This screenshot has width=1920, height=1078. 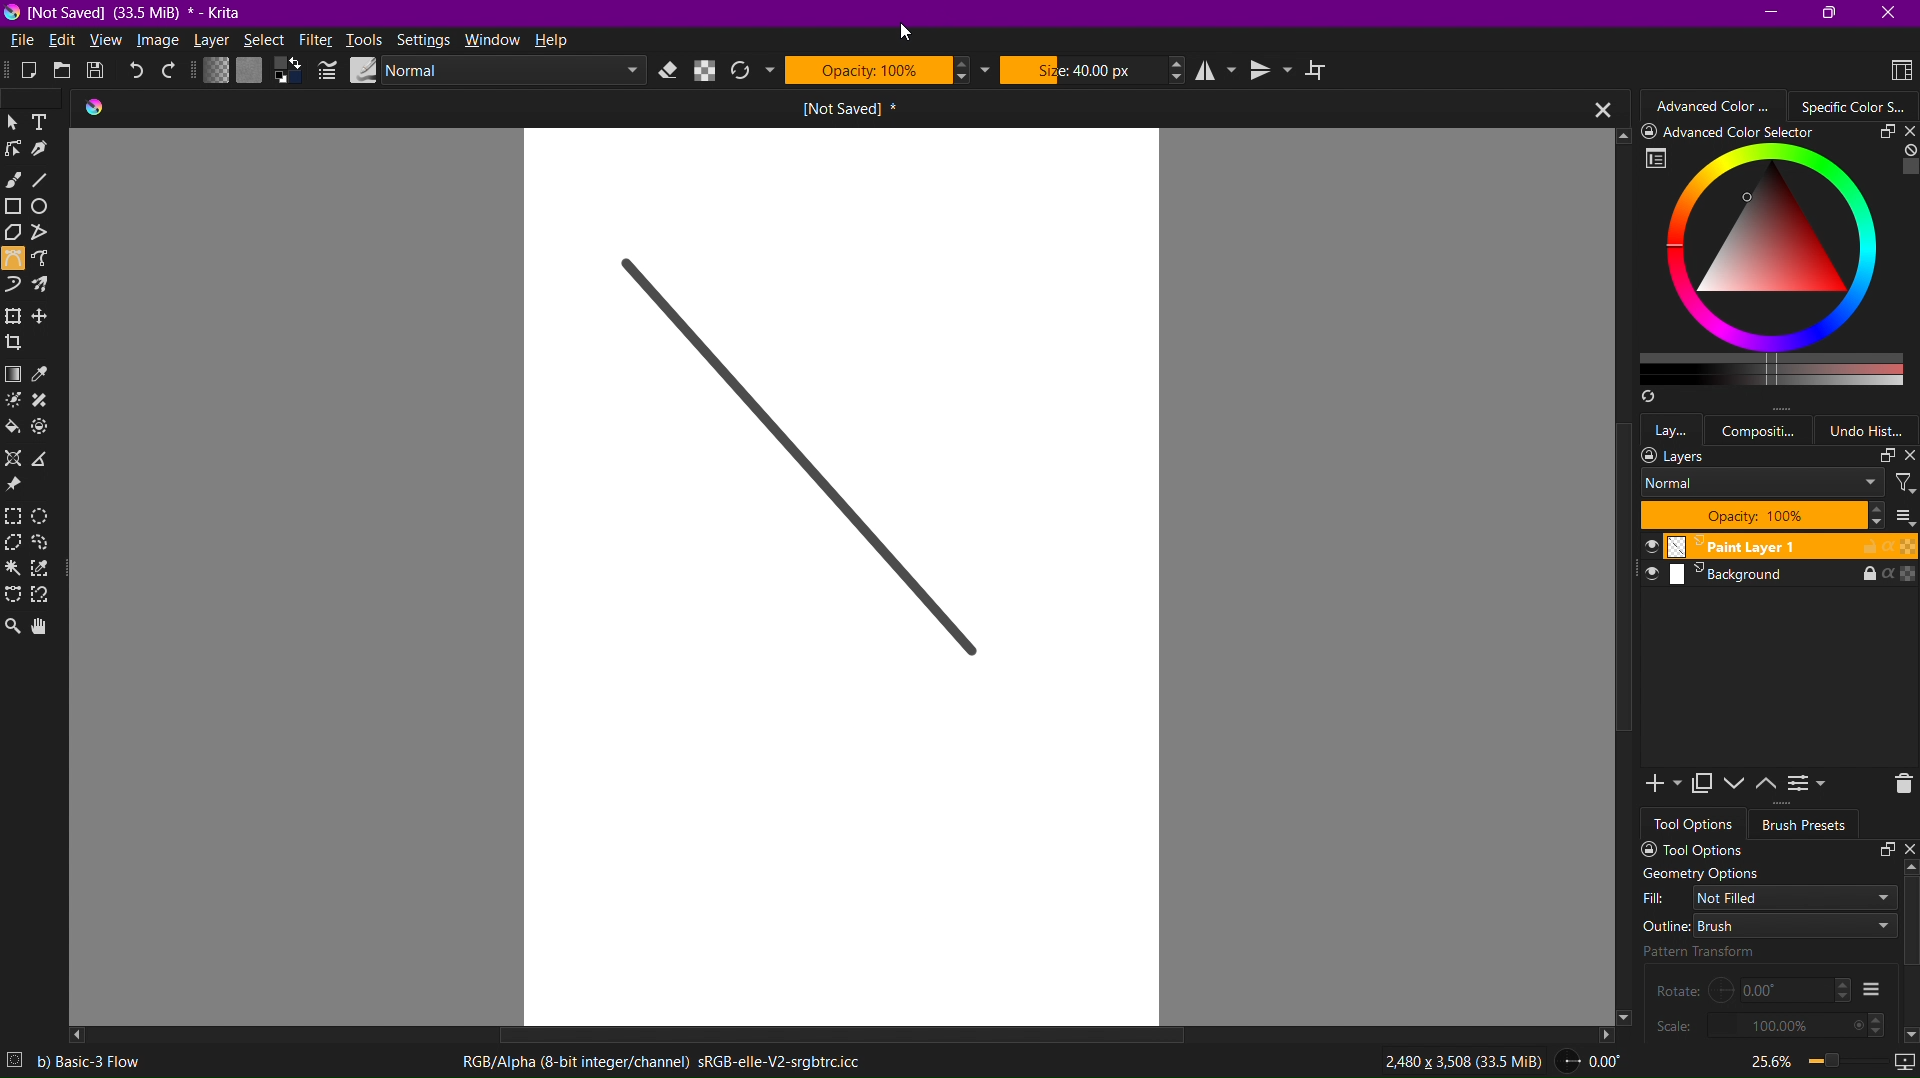 What do you see at coordinates (14, 123) in the screenshot?
I see `SelectShapes Tool` at bounding box center [14, 123].